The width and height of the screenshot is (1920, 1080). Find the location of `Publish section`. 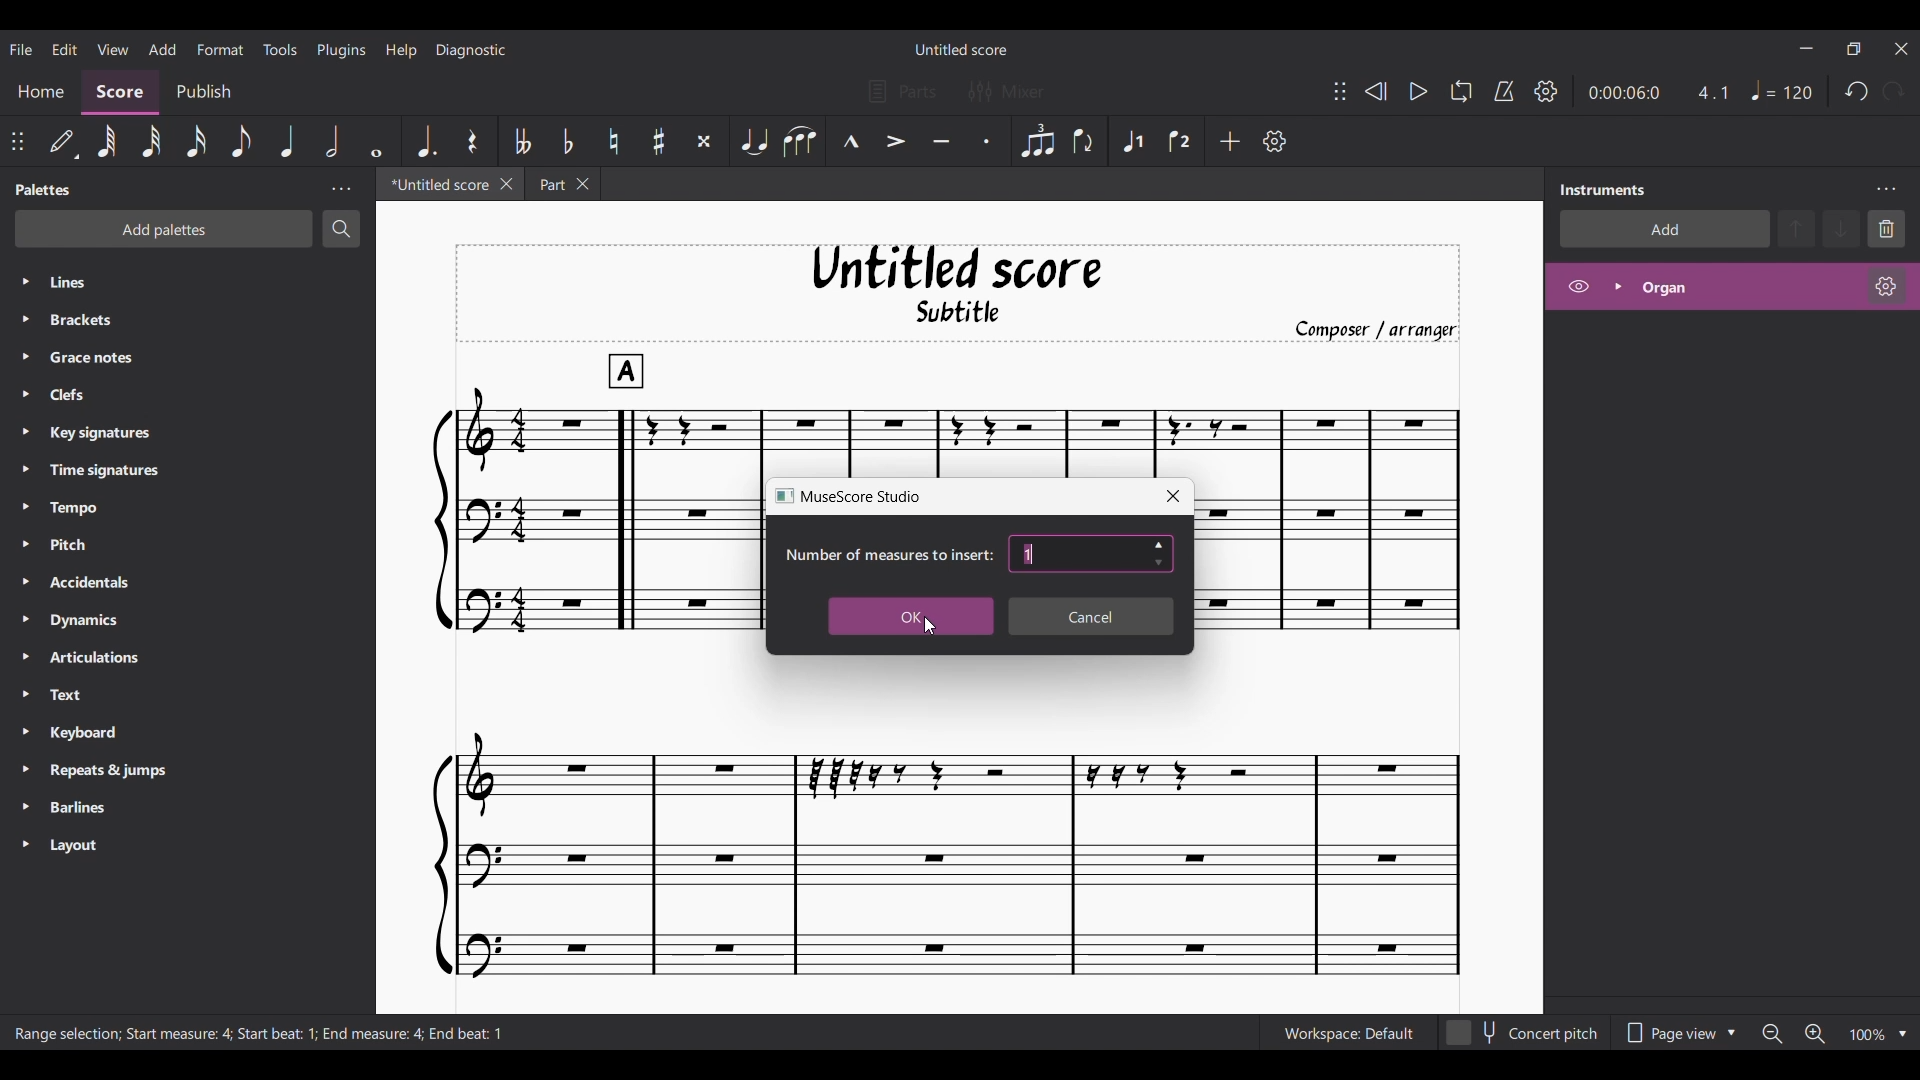

Publish section is located at coordinates (204, 92).